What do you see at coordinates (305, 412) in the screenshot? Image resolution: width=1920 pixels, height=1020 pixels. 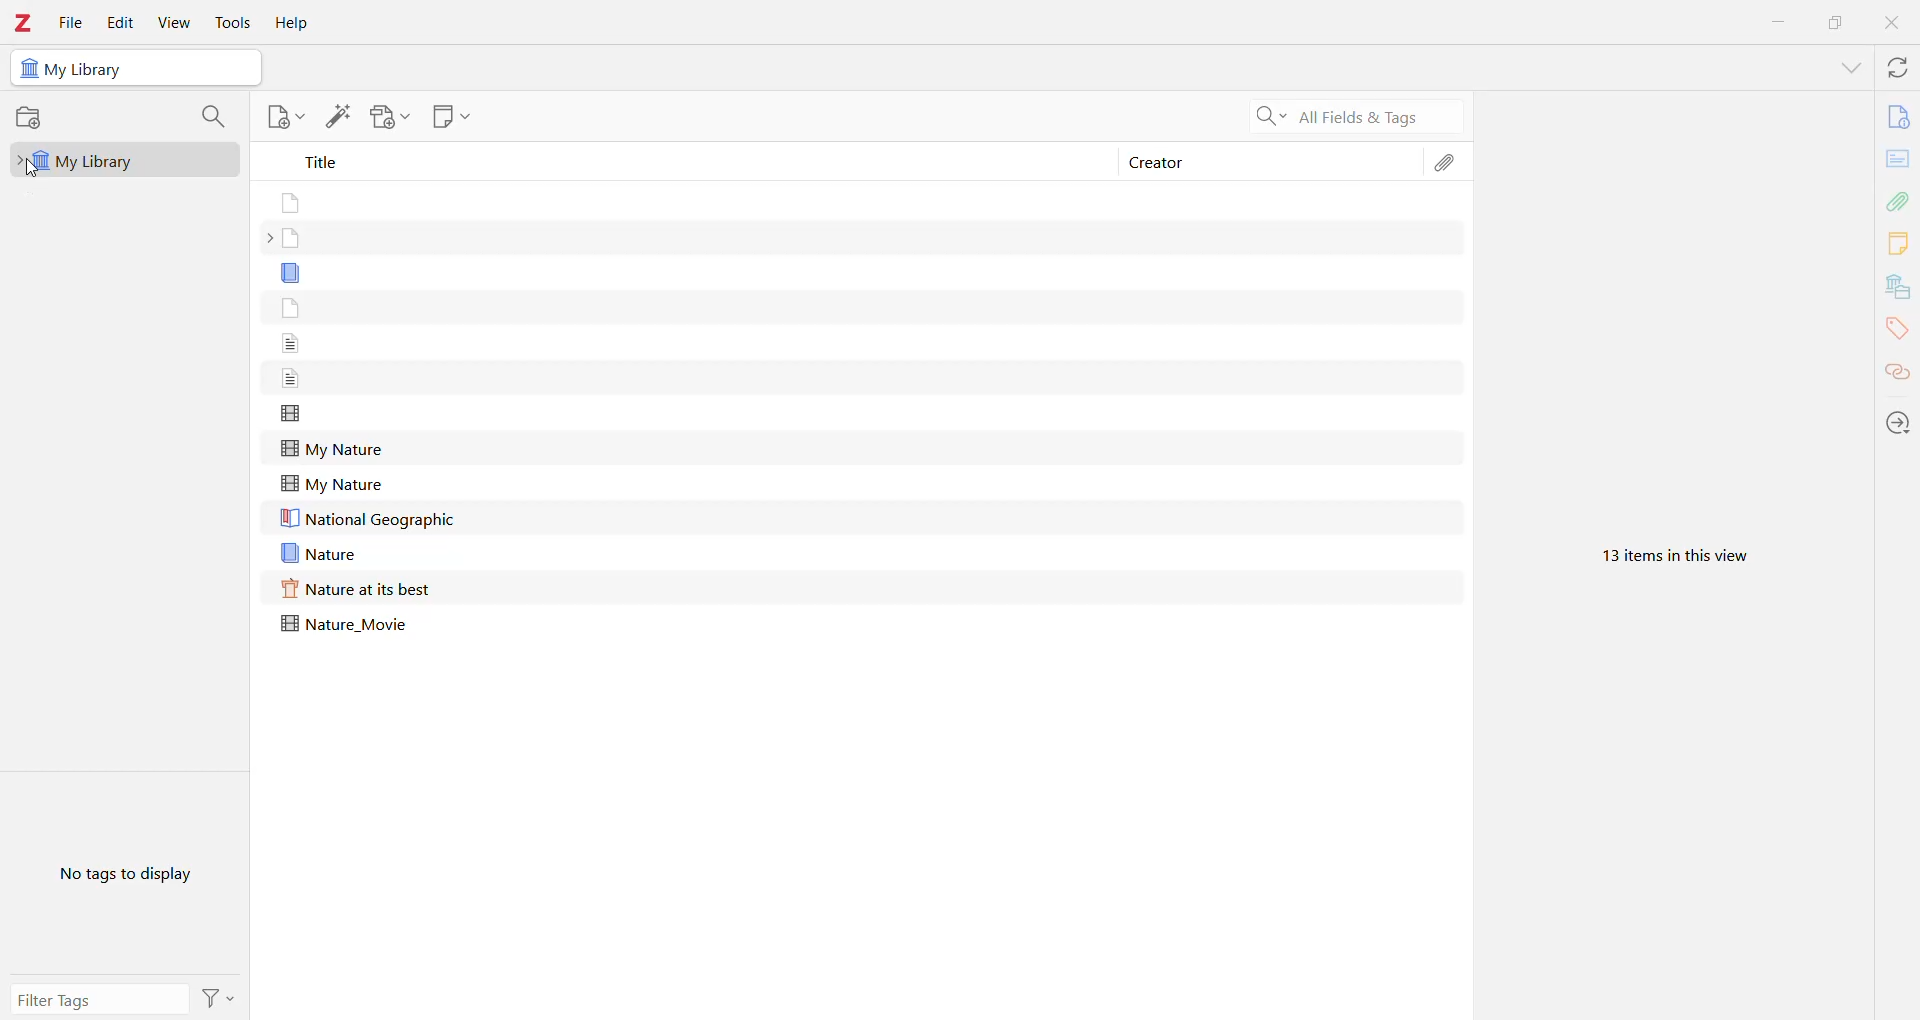 I see `Without title file` at bounding box center [305, 412].